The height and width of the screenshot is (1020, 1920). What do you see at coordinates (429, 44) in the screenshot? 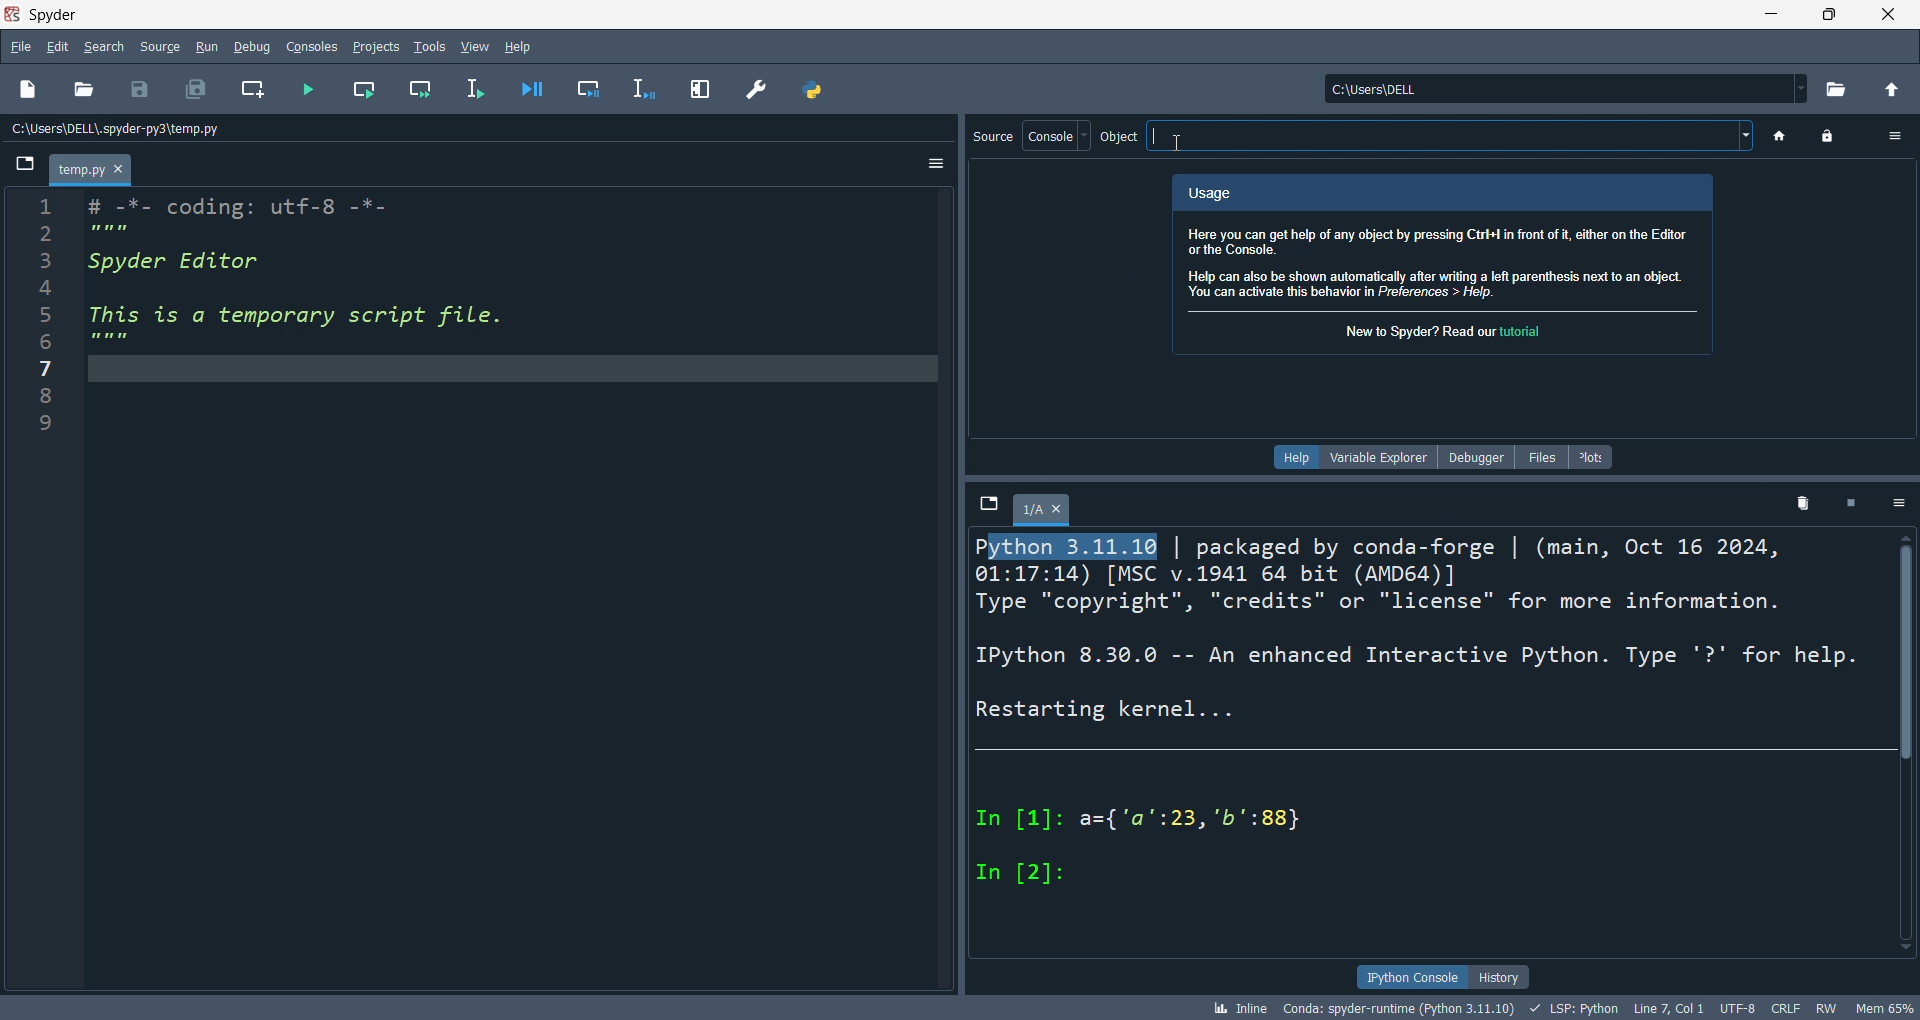
I see `tools` at bounding box center [429, 44].